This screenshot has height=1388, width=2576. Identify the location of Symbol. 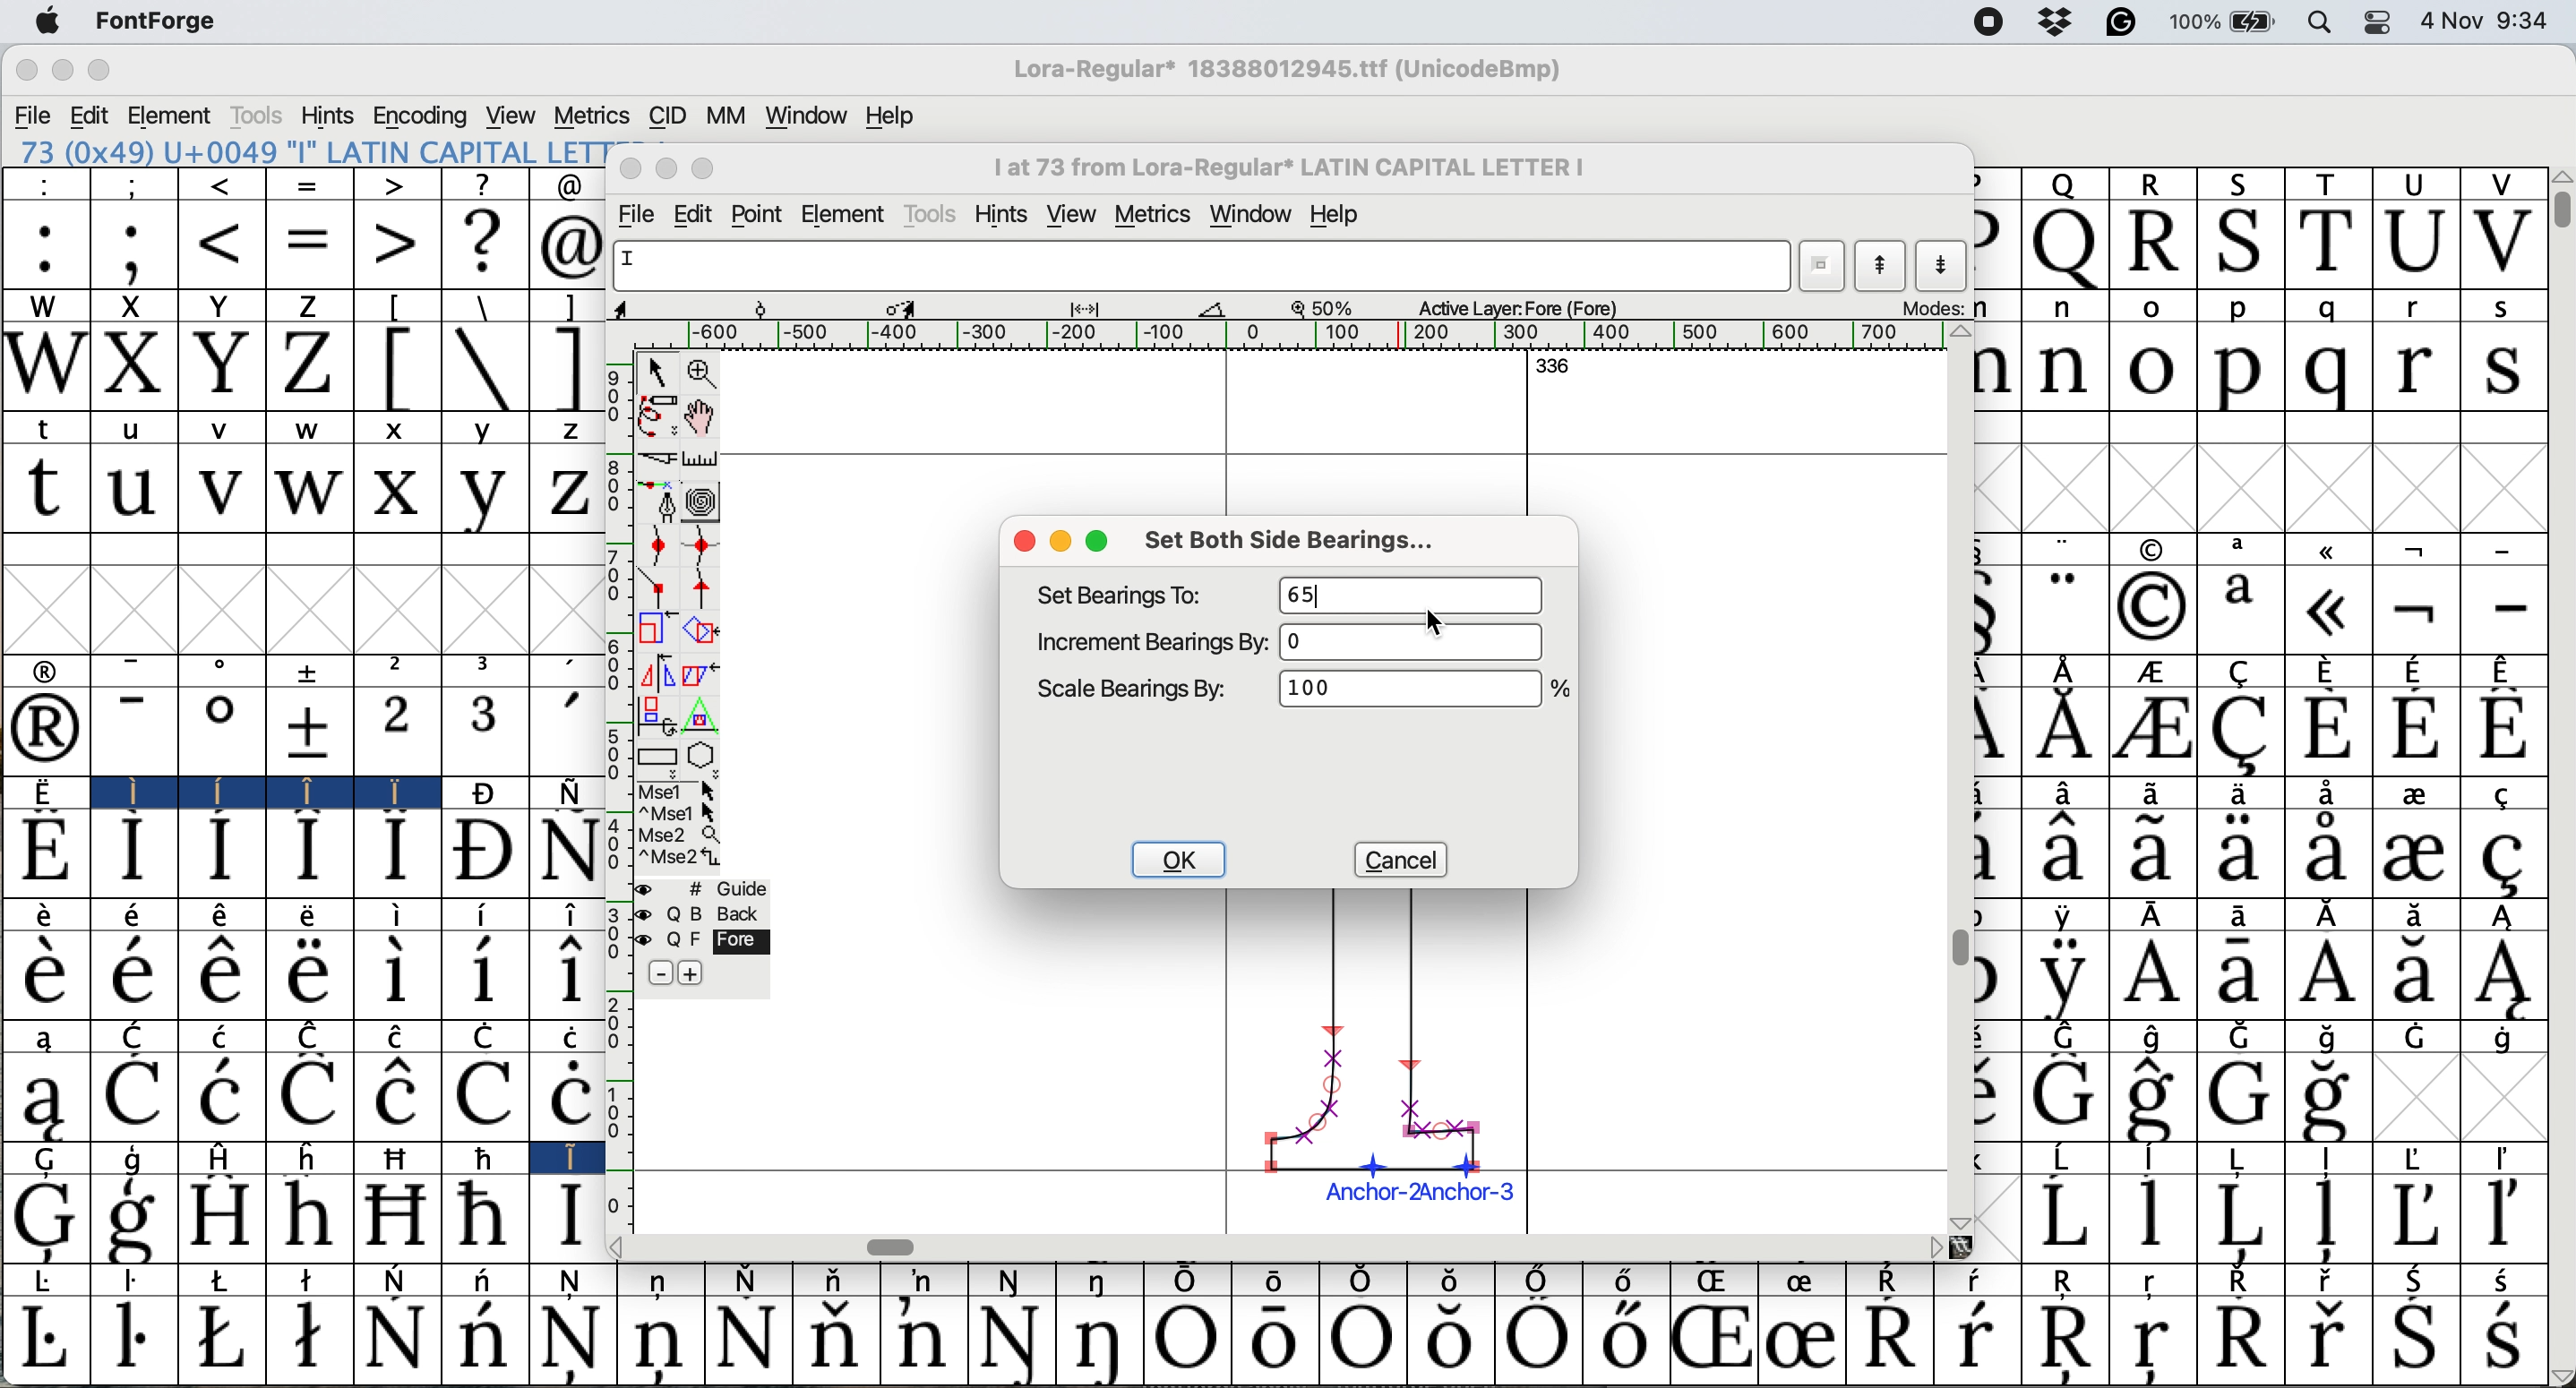
(485, 915).